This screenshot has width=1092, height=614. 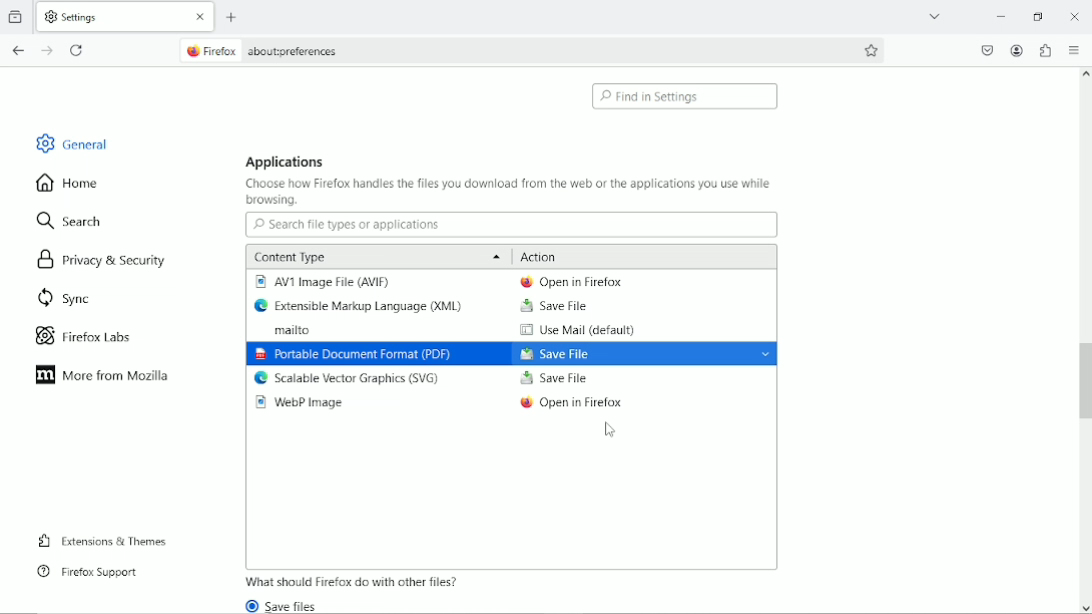 What do you see at coordinates (1003, 17) in the screenshot?
I see `Minimize` at bounding box center [1003, 17].